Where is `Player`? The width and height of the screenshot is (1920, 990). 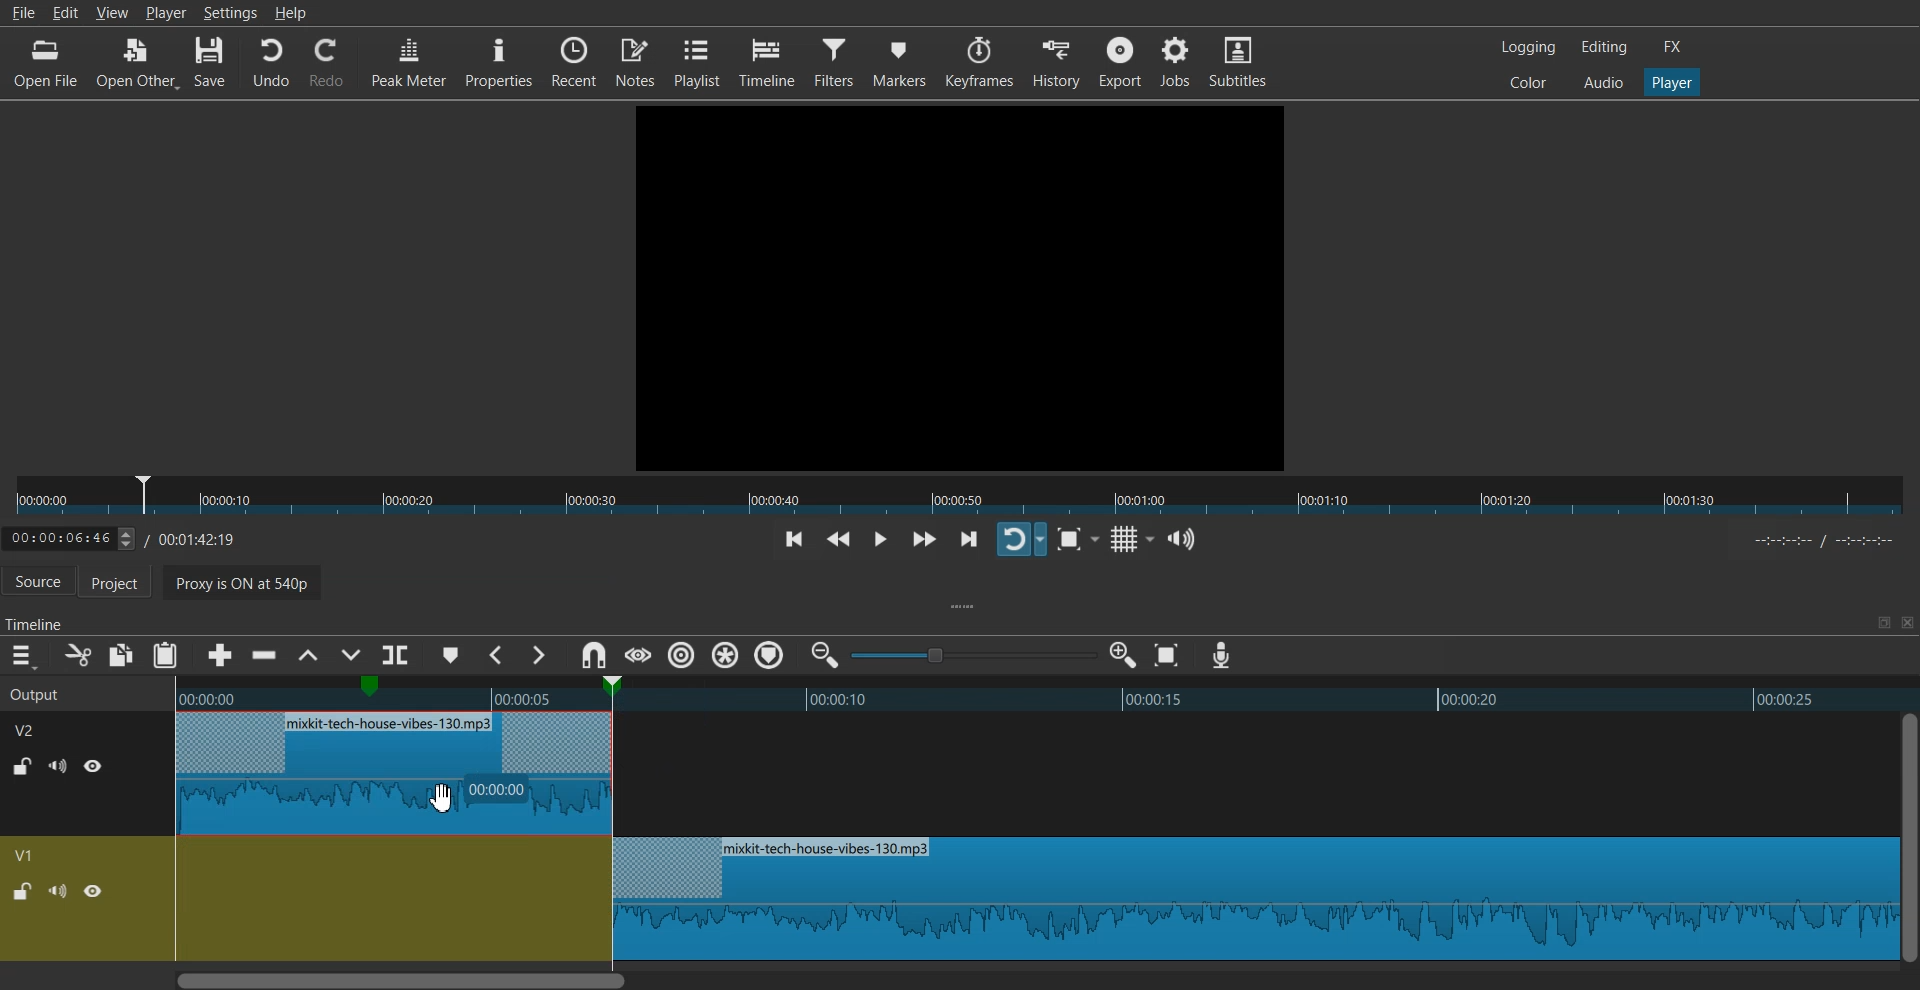
Player is located at coordinates (166, 12).